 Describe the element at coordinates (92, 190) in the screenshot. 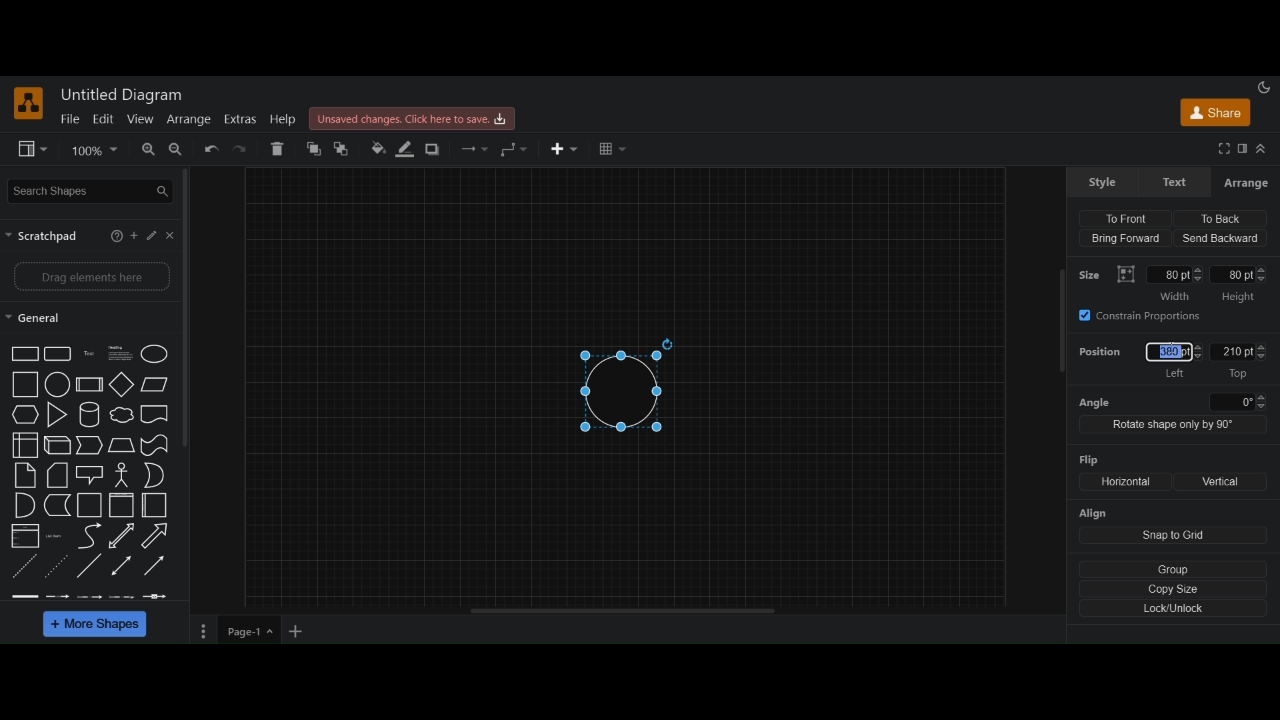

I see `search shapes` at that location.